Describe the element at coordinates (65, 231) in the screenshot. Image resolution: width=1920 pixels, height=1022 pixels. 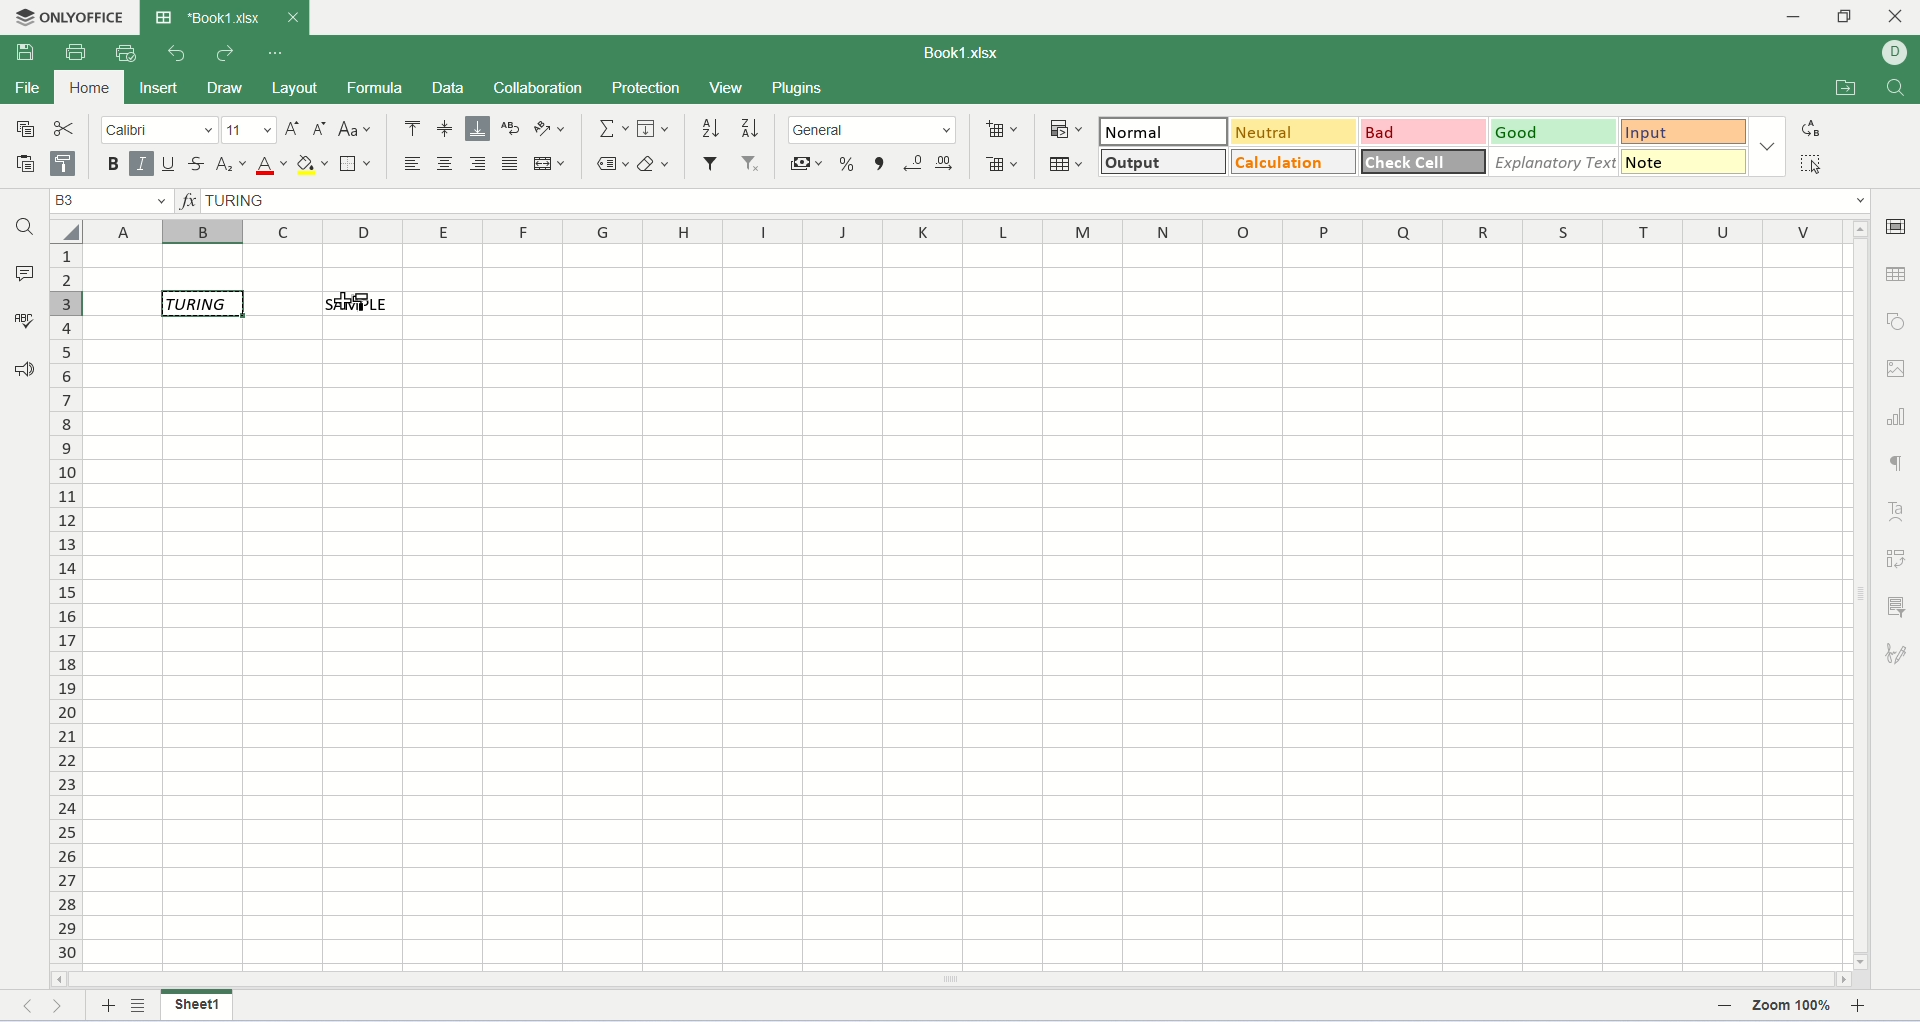
I see `select all` at that location.